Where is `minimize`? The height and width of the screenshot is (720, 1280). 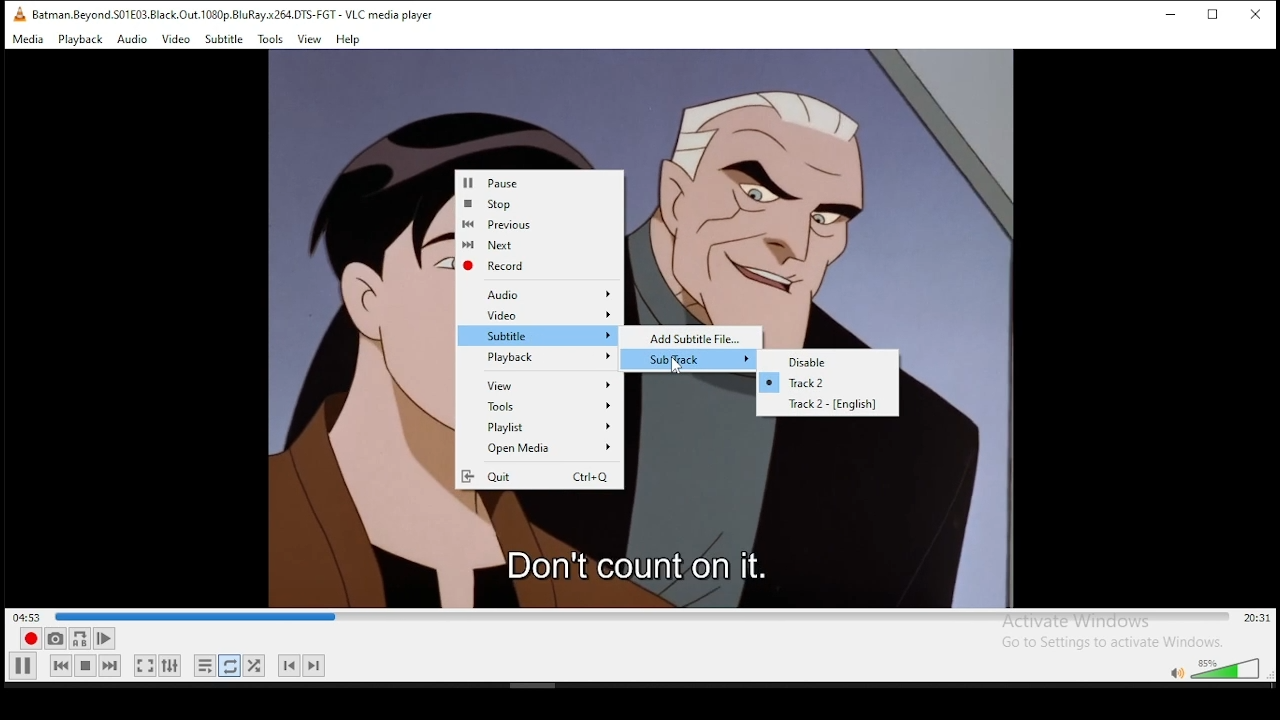
minimize is located at coordinates (1175, 16).